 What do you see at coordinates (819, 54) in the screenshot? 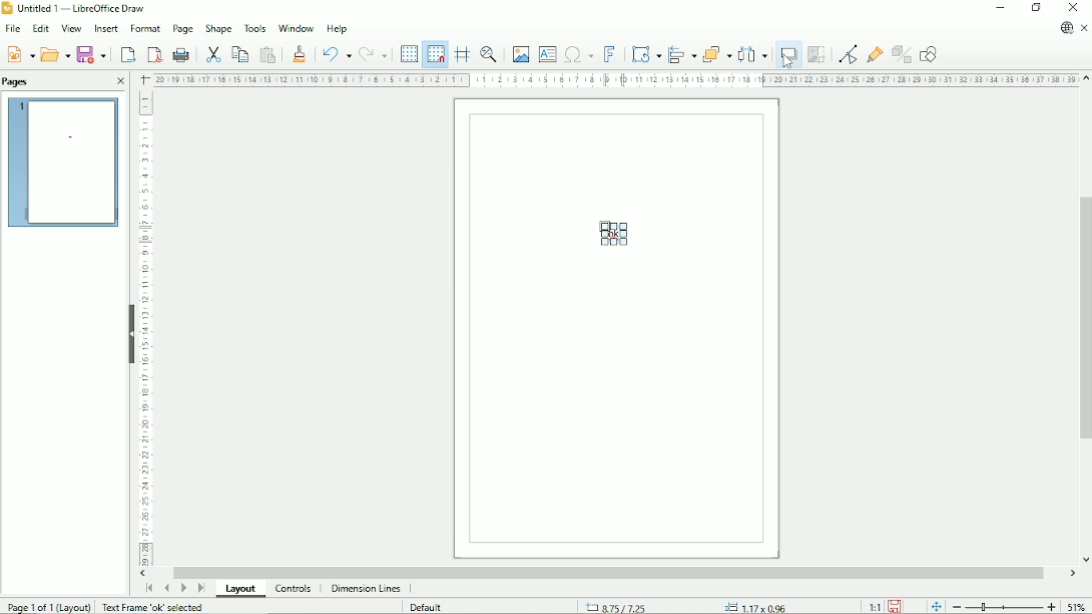
I see `Crop image` at bounding box center [819, 54].